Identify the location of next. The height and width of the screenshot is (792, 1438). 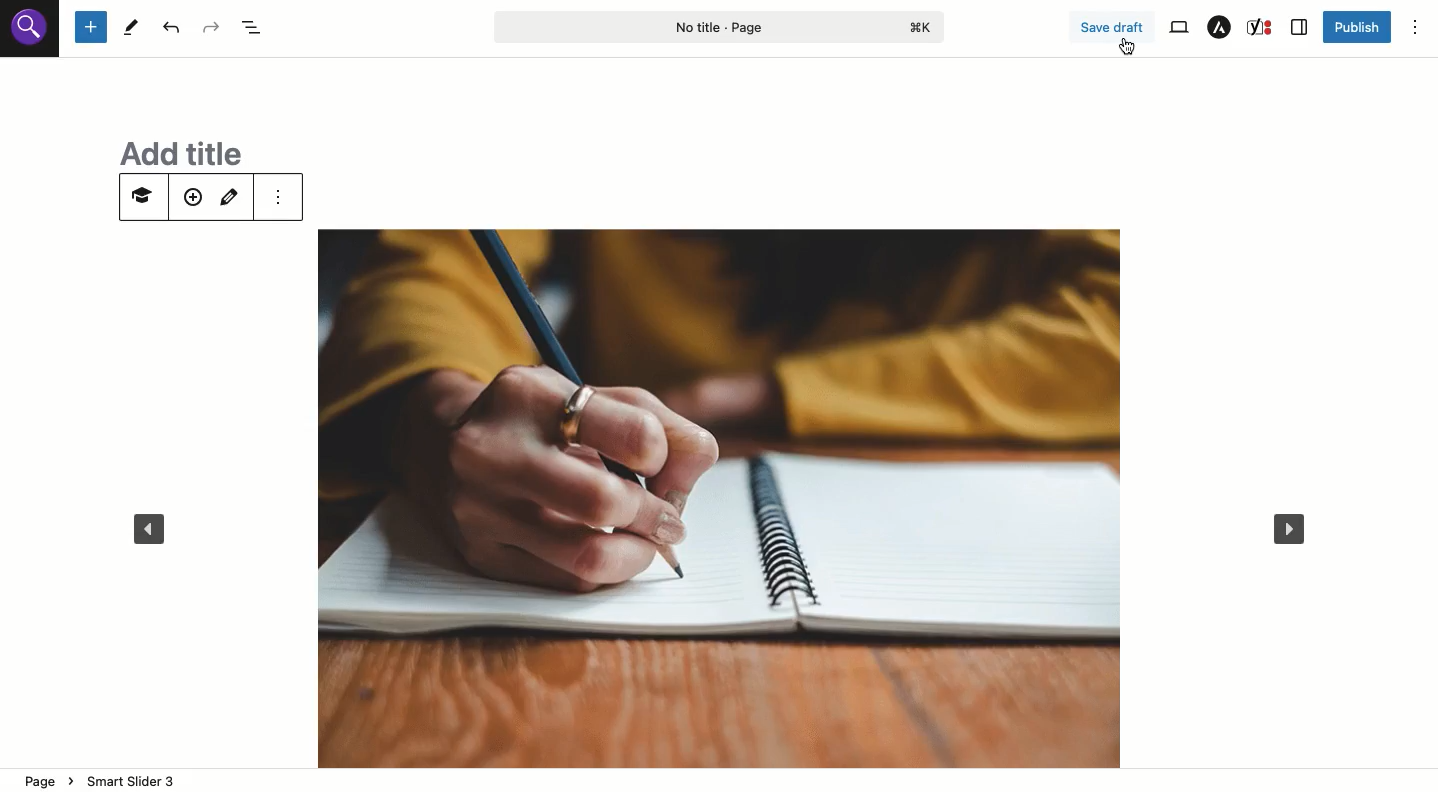
(1296, 525).